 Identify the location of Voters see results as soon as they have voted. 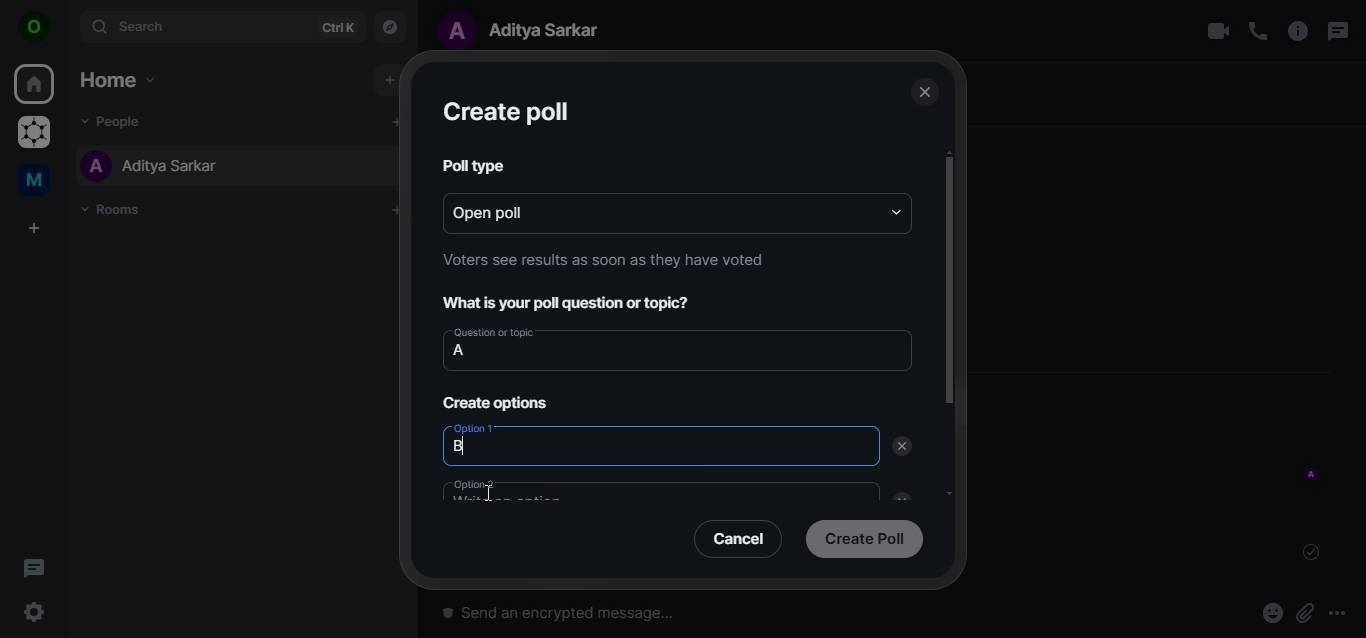
(604, 259).